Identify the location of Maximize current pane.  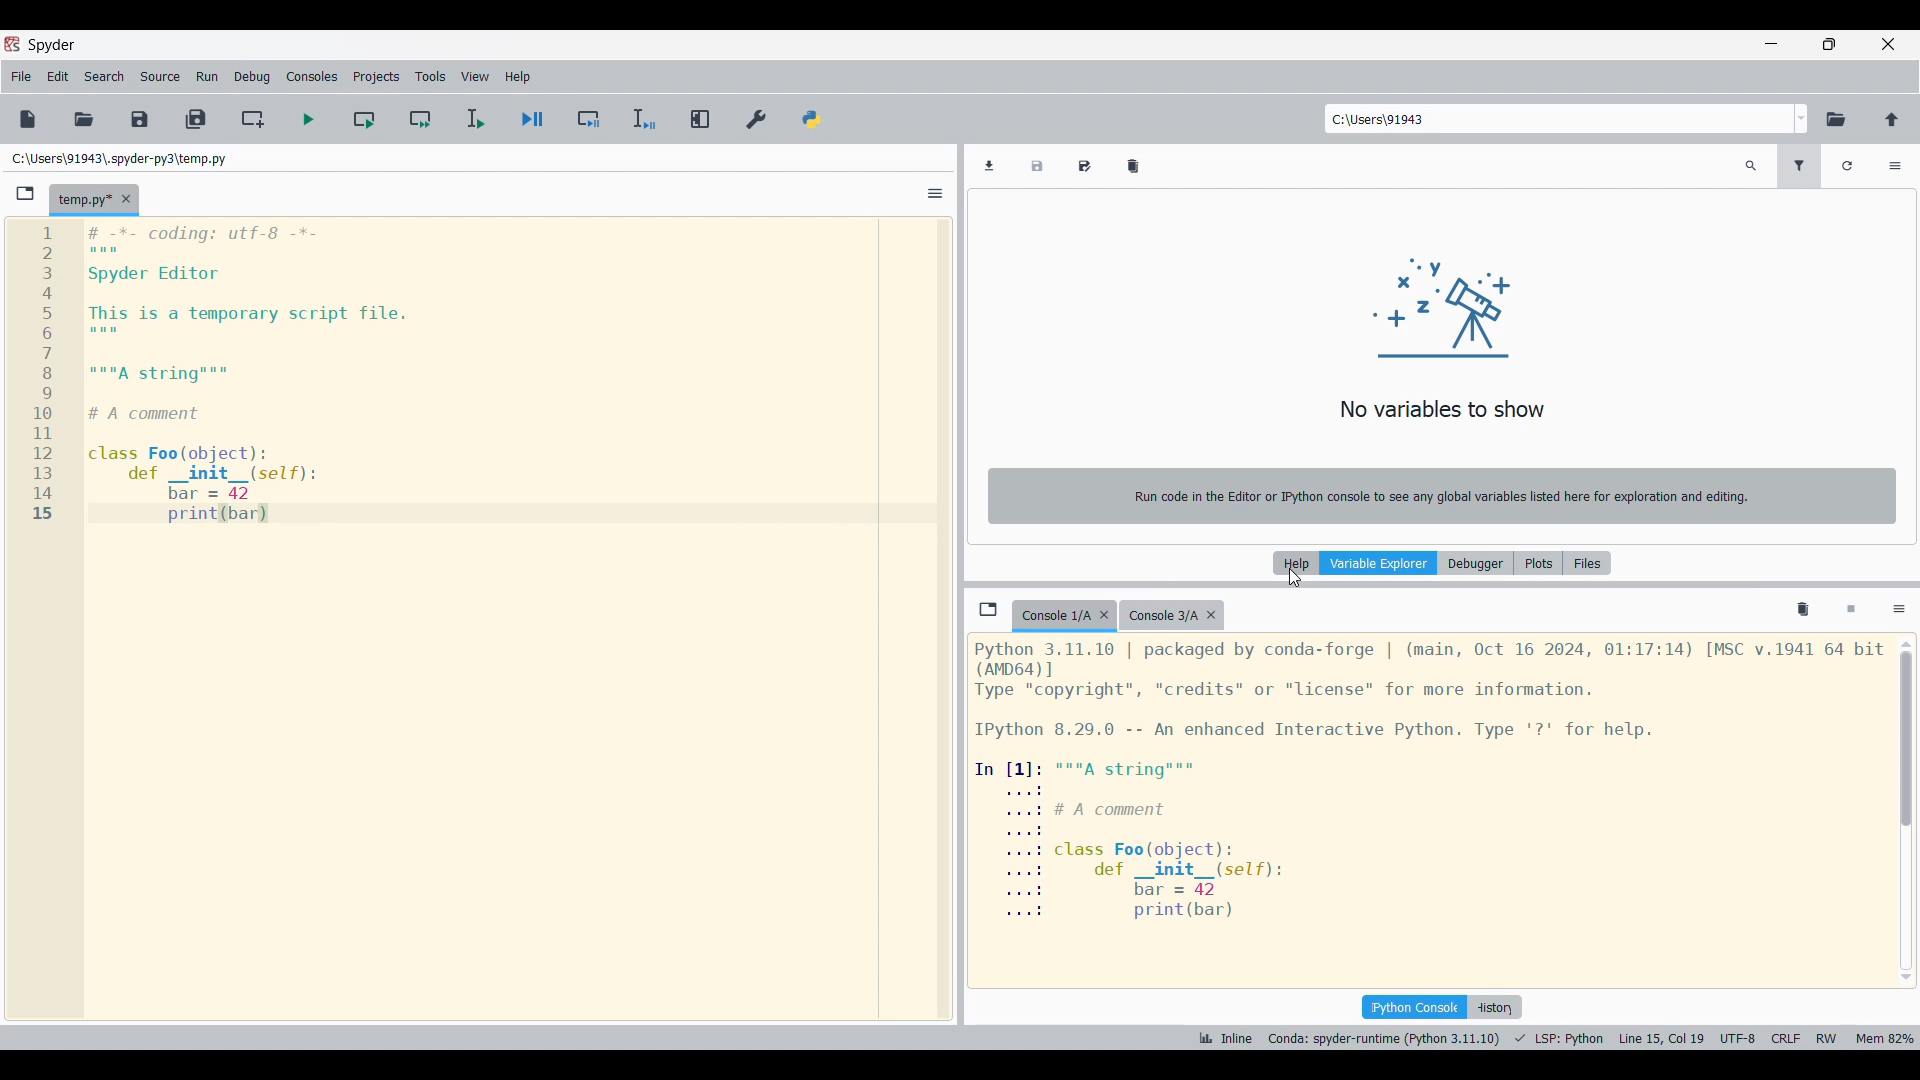
(701, 119).